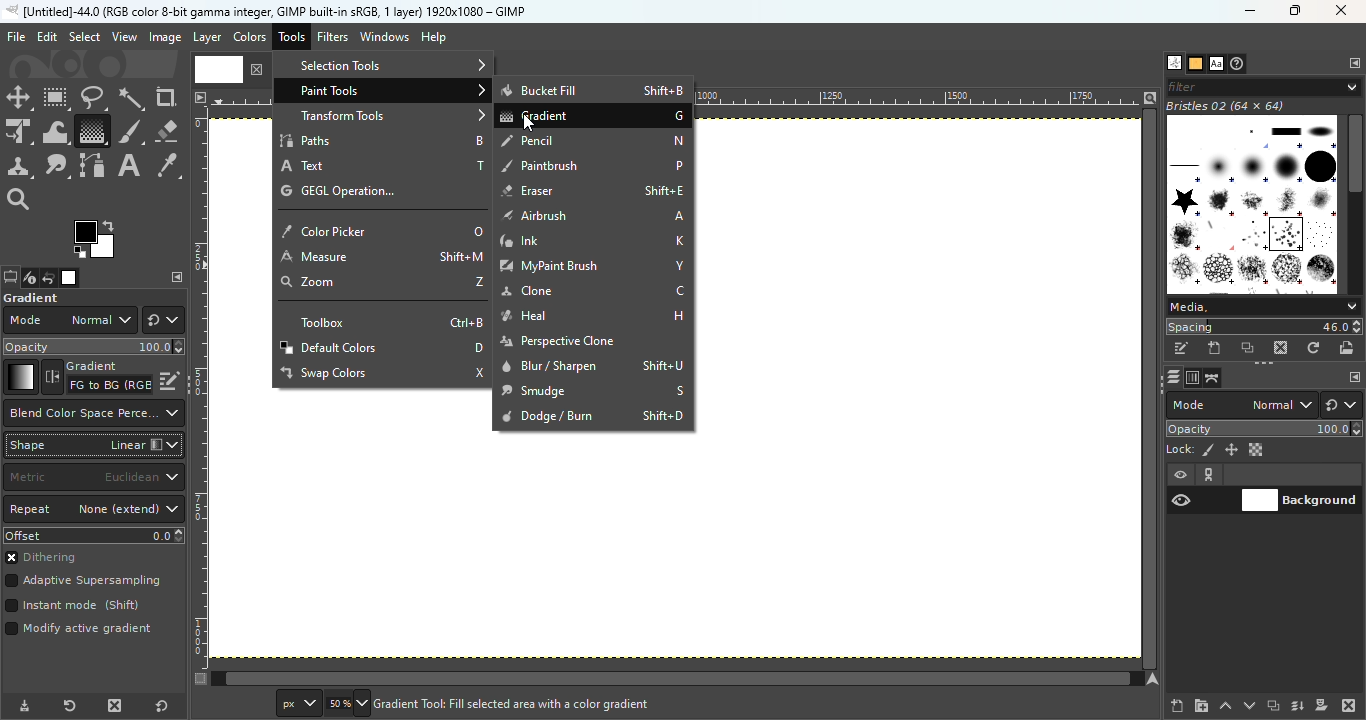  I want to click on Lower this layer one step in the layer stack, so click(1249, 706).